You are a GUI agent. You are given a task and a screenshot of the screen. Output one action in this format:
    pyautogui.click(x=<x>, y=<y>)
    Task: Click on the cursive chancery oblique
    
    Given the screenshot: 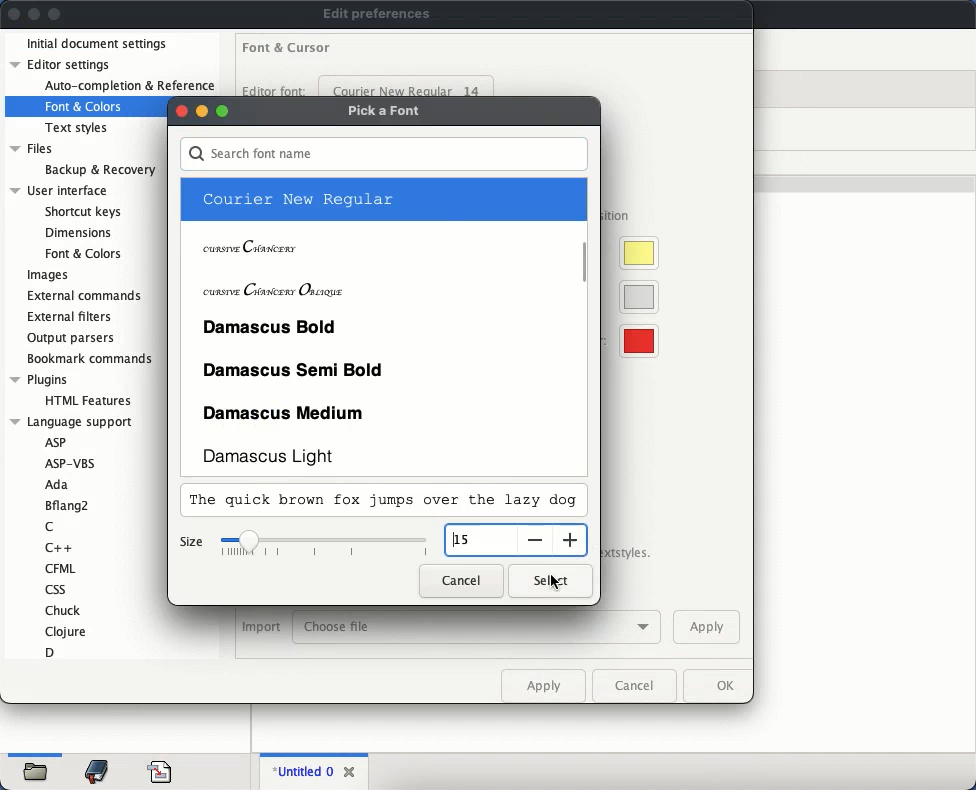 What is the action you would take?
    pyautogui.click(x=380, y=286)
    